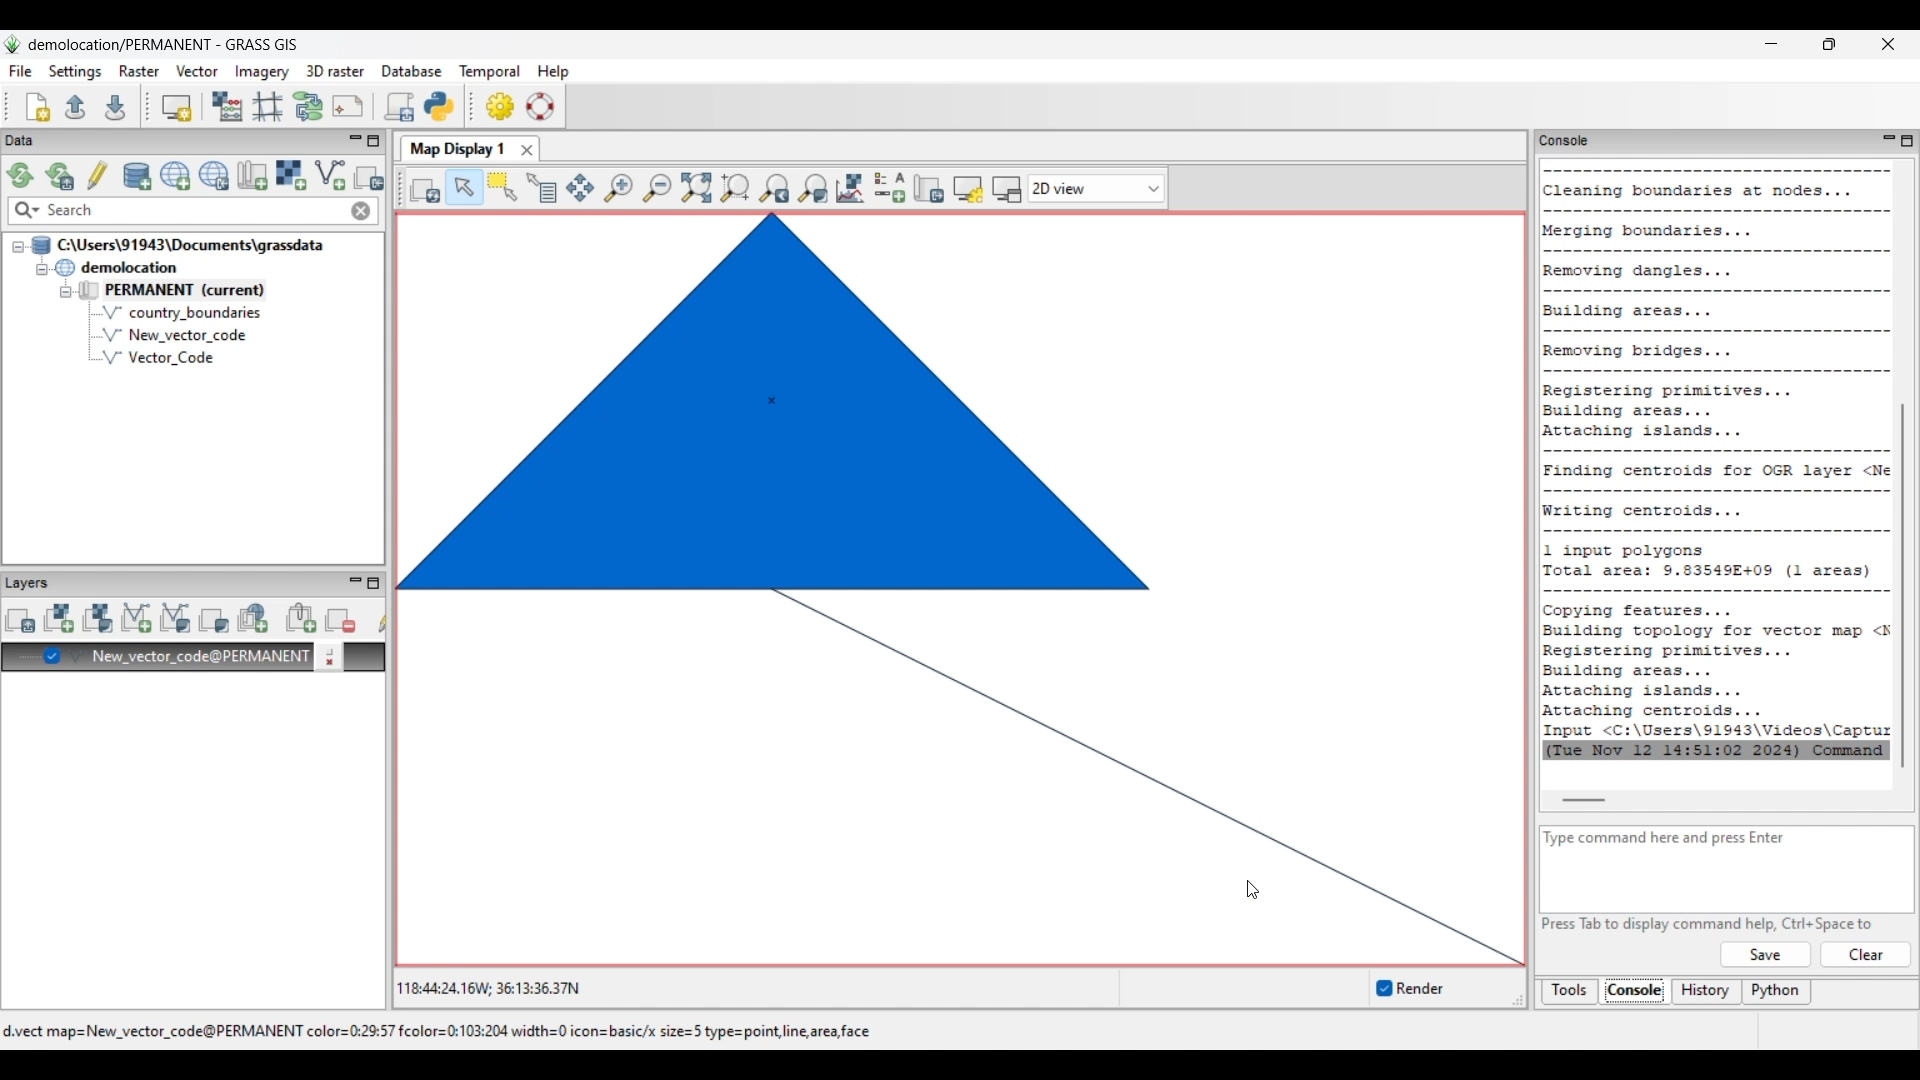 This screenshot has width=1920, height=1080. Describe the element at coordinates (489, 72) in the screenshot. I see `Temporal menu` at that location.